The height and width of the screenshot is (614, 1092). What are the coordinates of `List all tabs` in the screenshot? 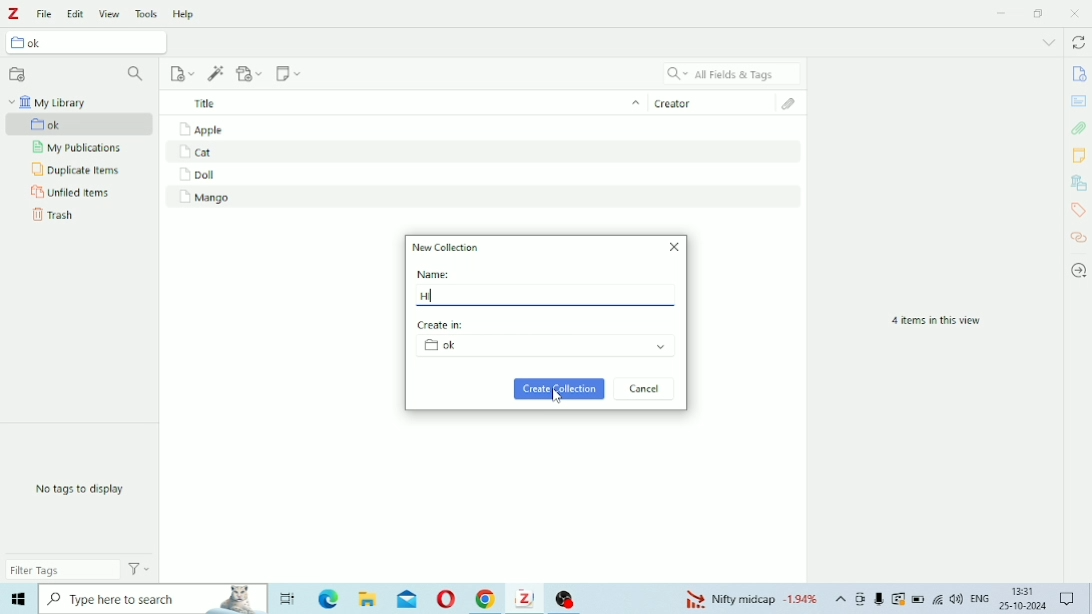 It's located at (1049, 42).